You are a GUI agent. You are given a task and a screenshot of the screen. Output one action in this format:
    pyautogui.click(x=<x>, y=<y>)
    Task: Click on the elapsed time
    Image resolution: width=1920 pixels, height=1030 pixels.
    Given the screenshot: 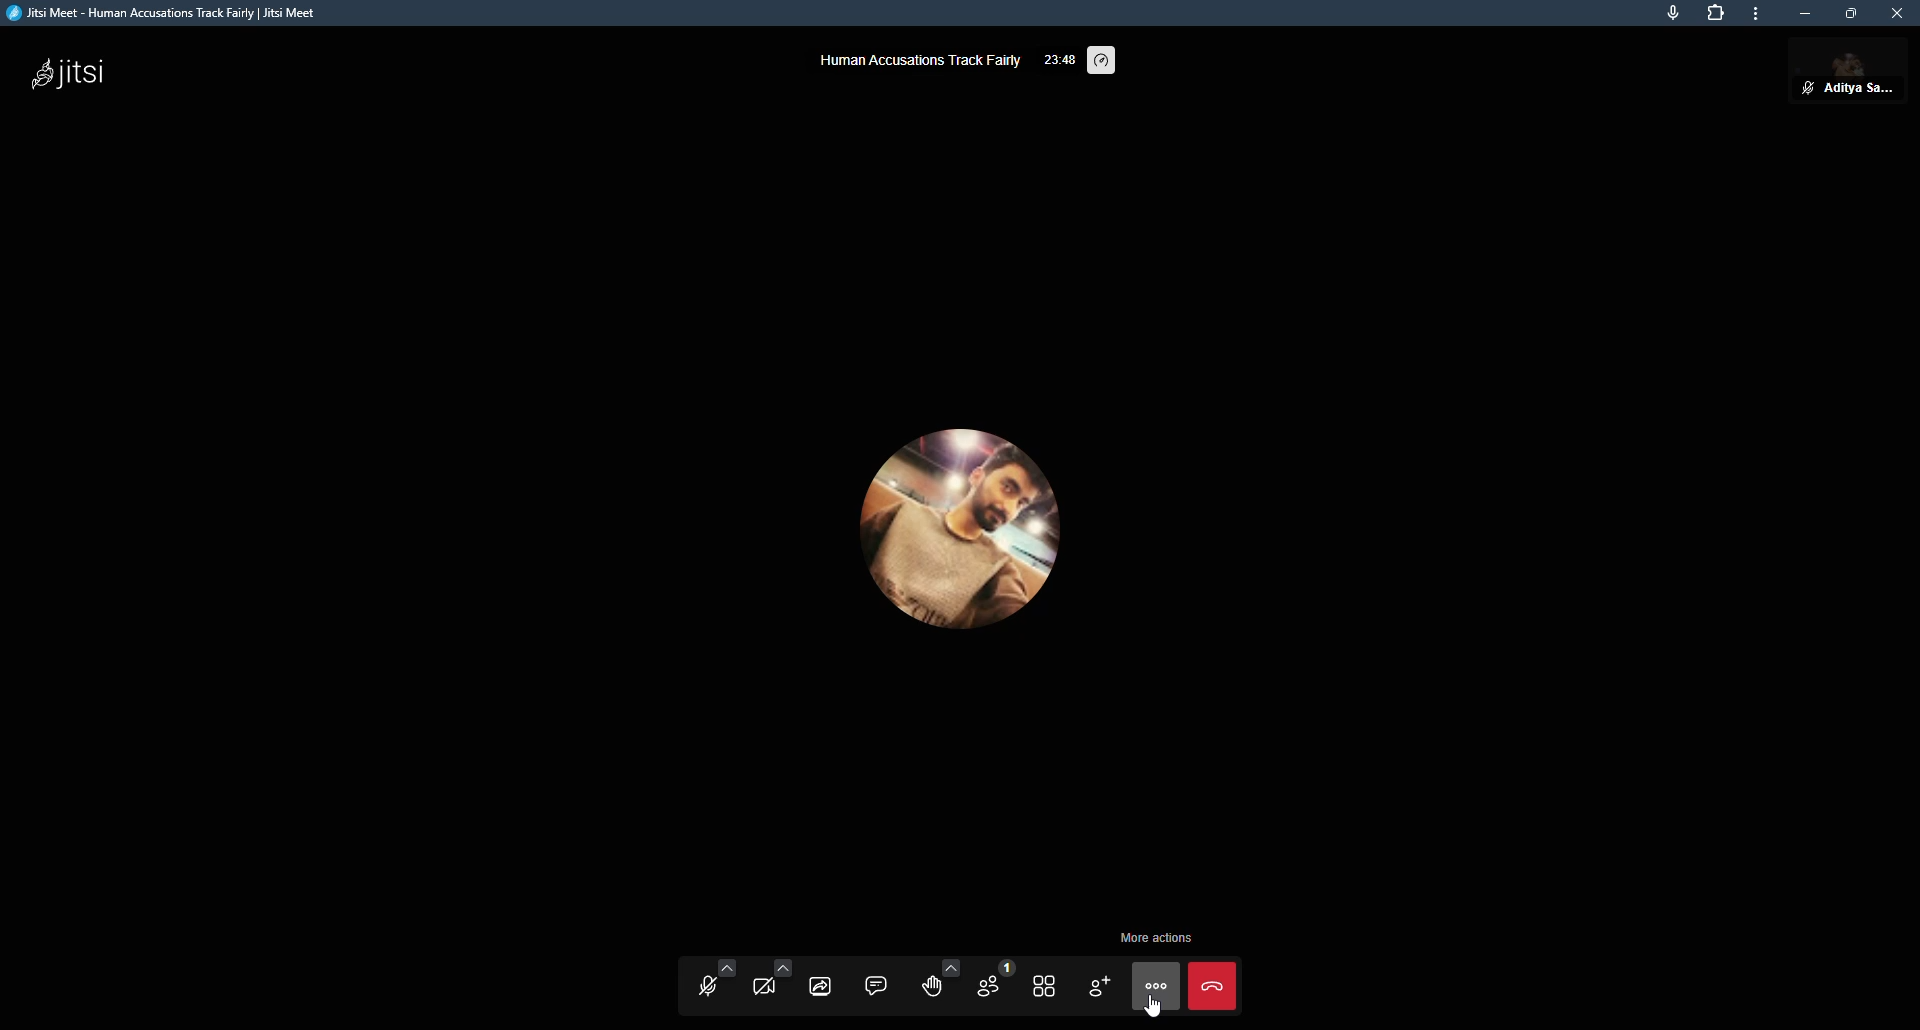 What is the action you would take?
    pyautogui.click(x=1060, y=57)
    